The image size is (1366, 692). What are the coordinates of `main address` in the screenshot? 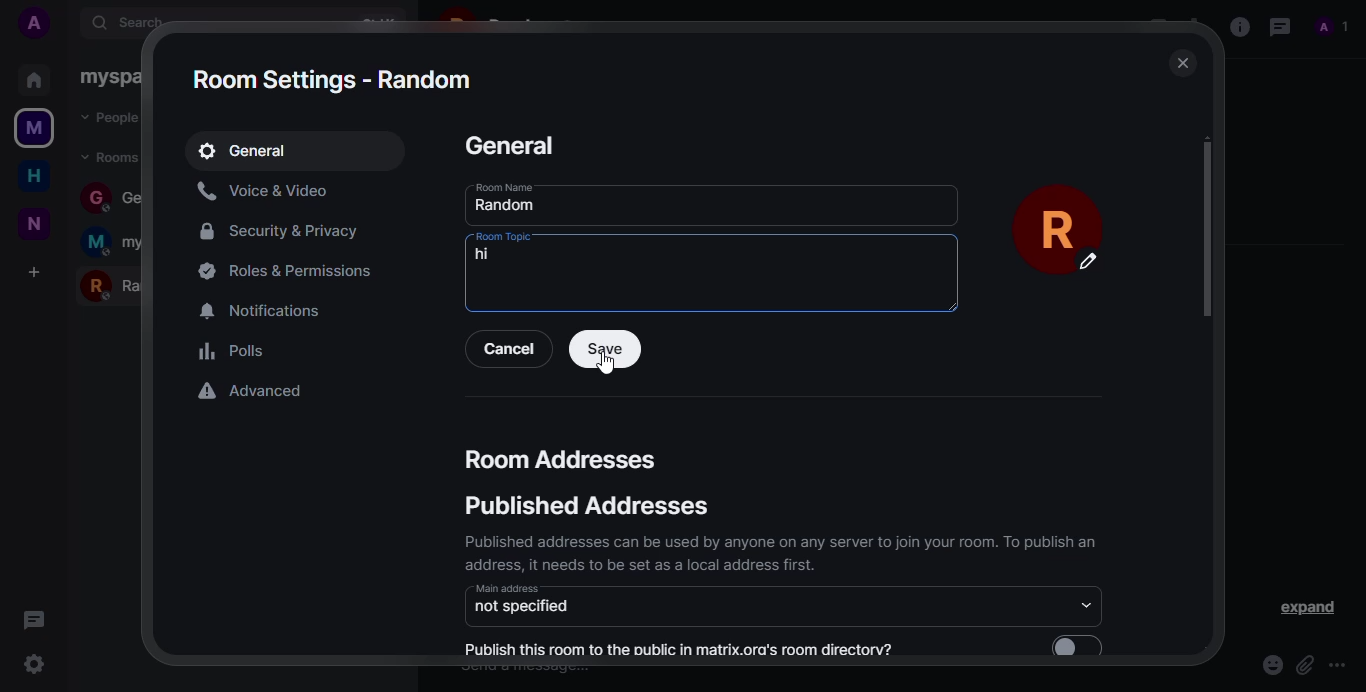 It's located at (508, 589).